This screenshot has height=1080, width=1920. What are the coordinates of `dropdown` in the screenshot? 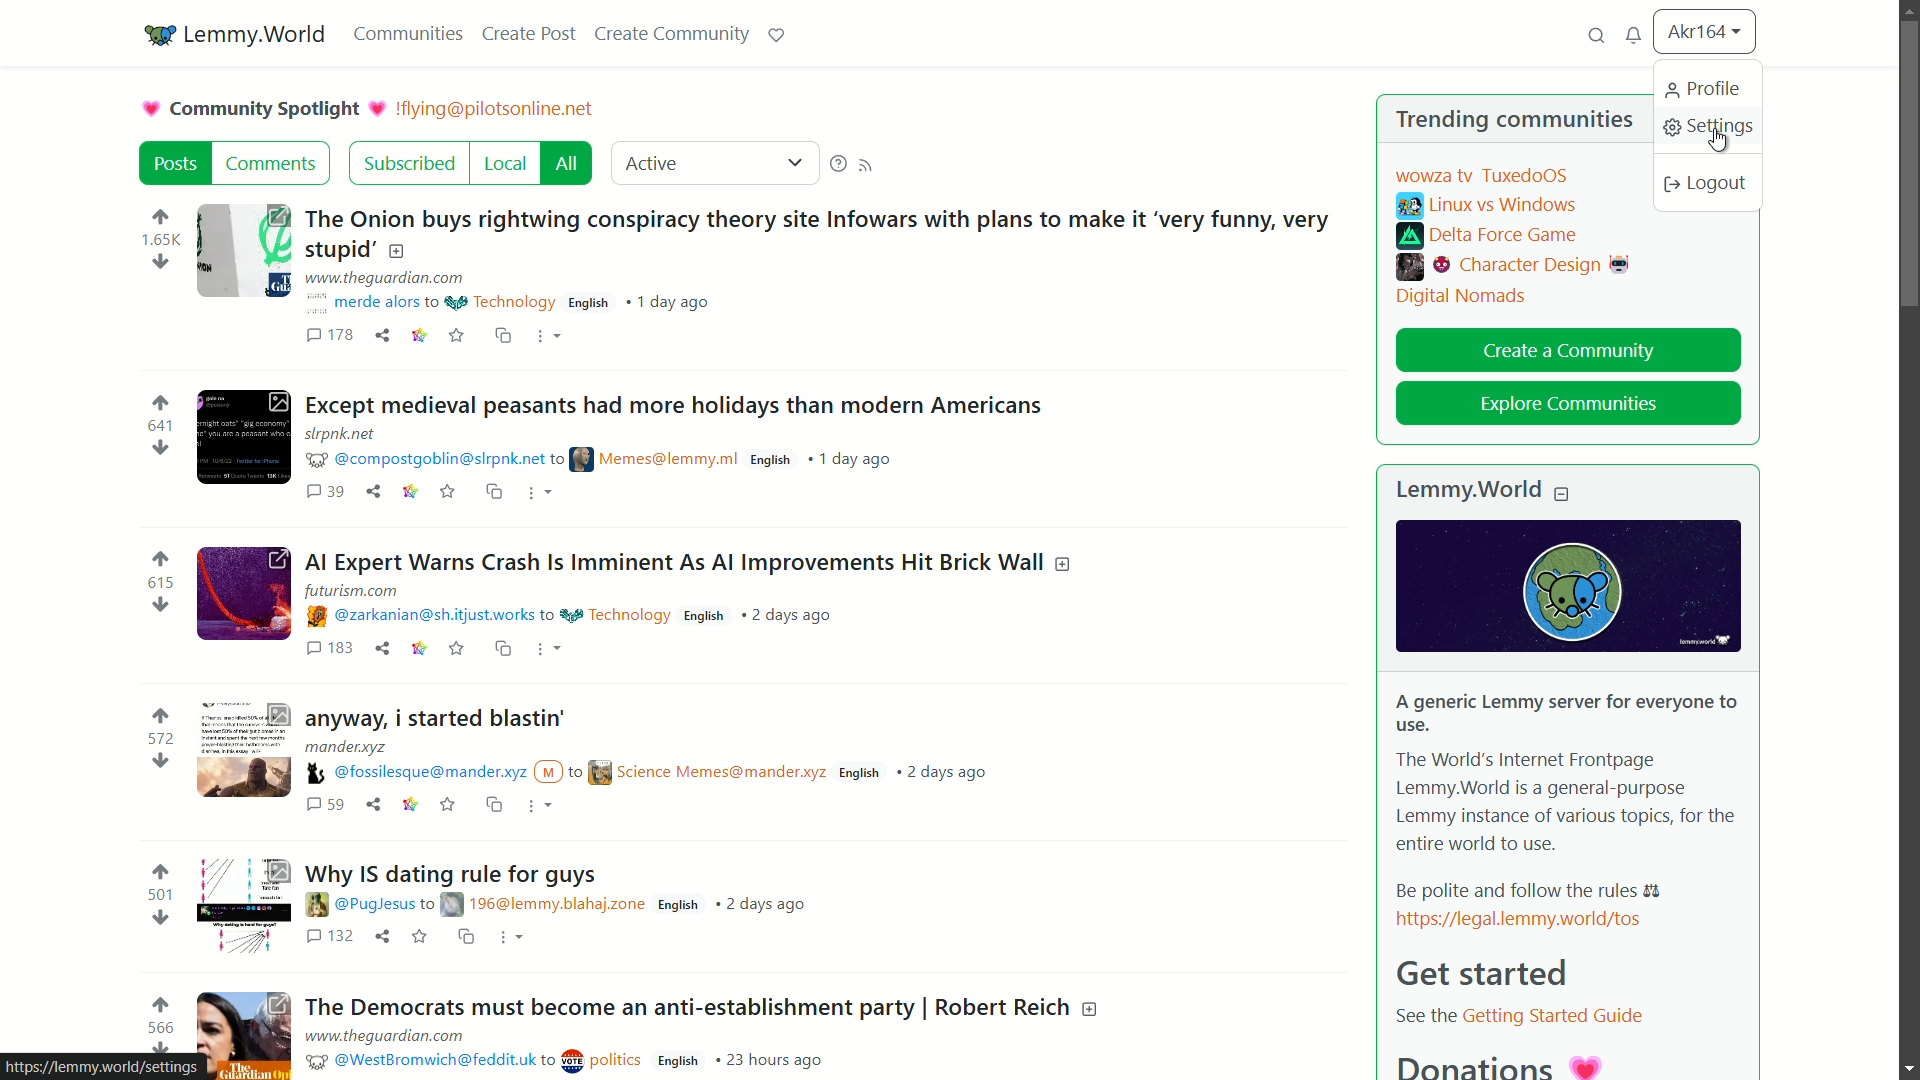 It's located at (797, 164).